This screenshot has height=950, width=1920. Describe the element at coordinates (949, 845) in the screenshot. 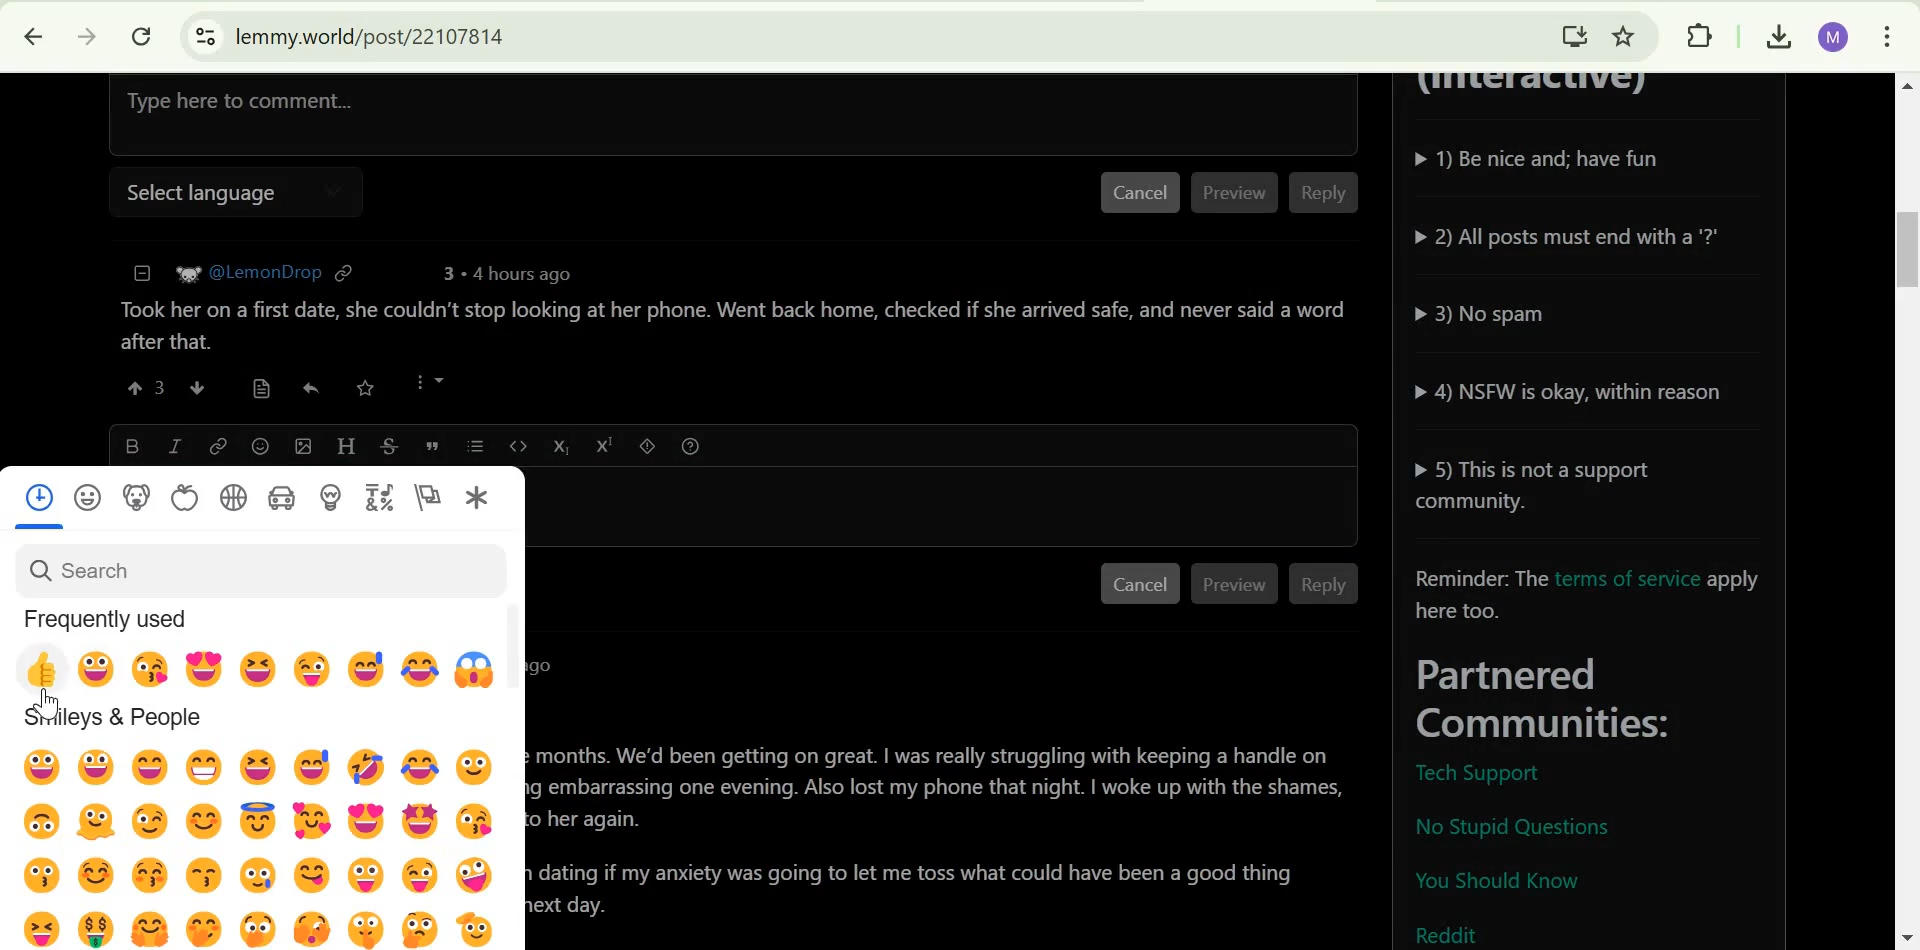

I see `Comment` at that location.